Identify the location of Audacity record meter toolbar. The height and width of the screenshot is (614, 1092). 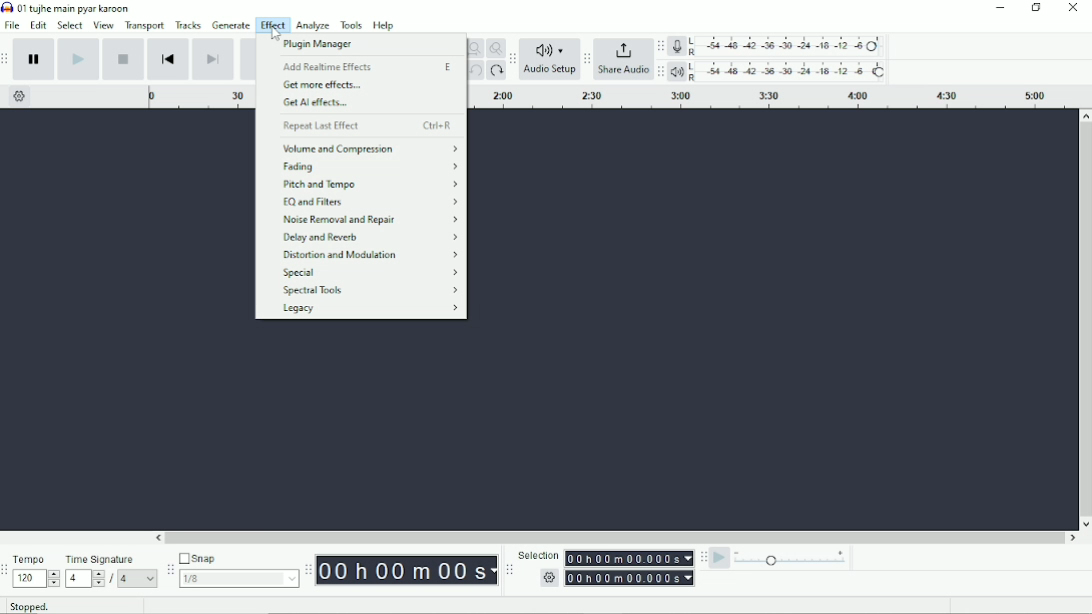
(661, 46).